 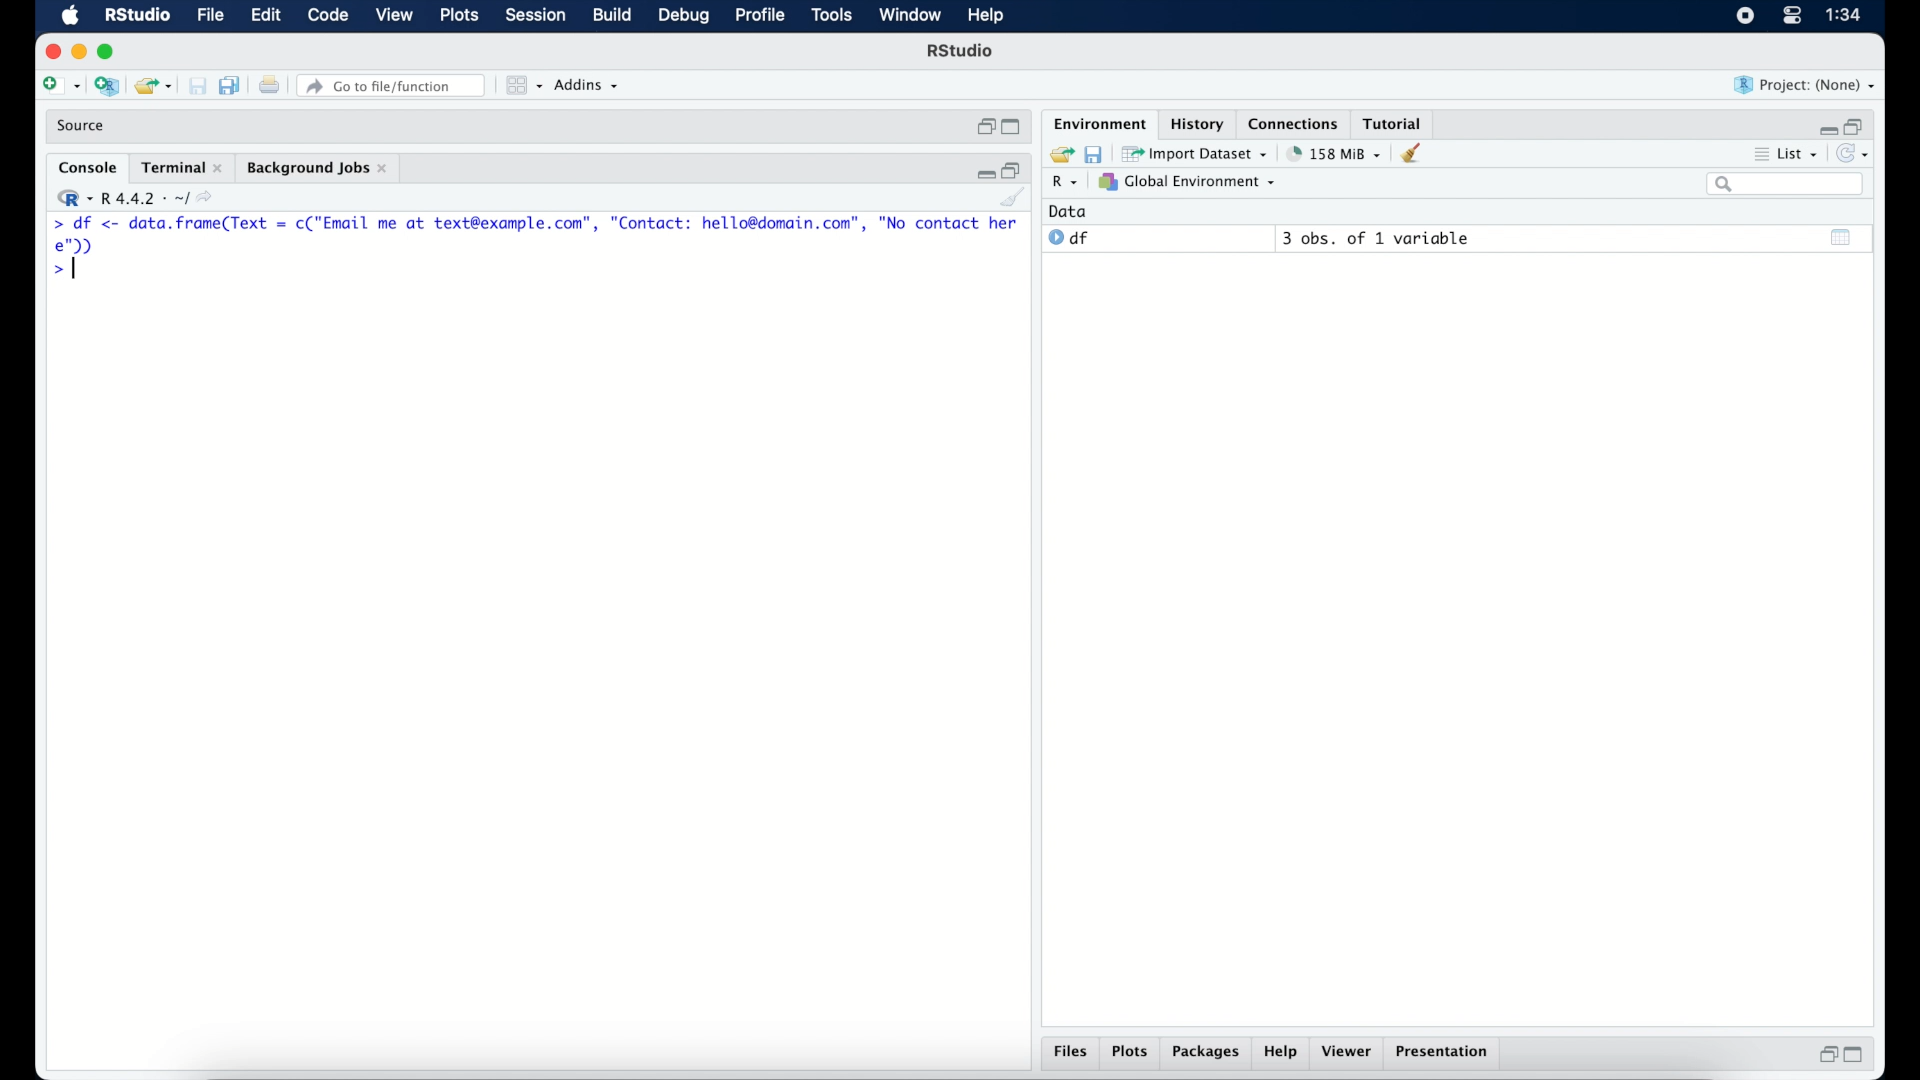 I want to click on R, so click(x=1063, y=183).